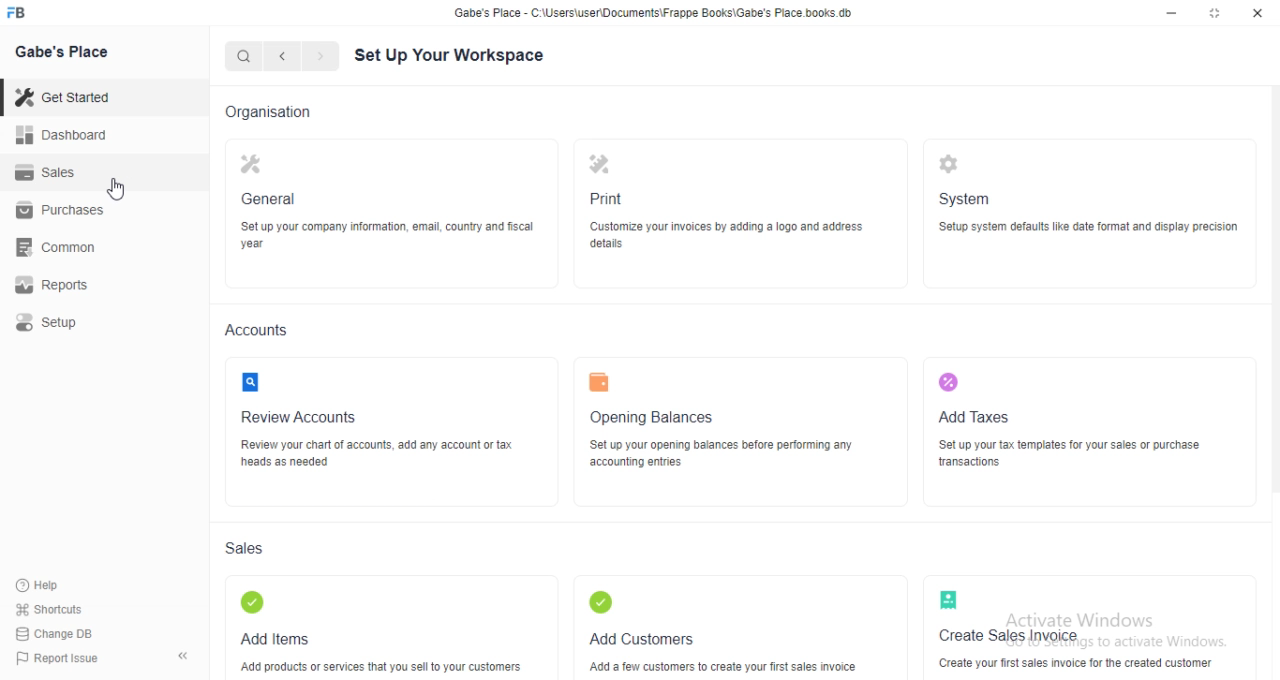  What do you see at coordinates (44, 585) in the screenshot?
I see `Help` at bounding box center [44, 585].